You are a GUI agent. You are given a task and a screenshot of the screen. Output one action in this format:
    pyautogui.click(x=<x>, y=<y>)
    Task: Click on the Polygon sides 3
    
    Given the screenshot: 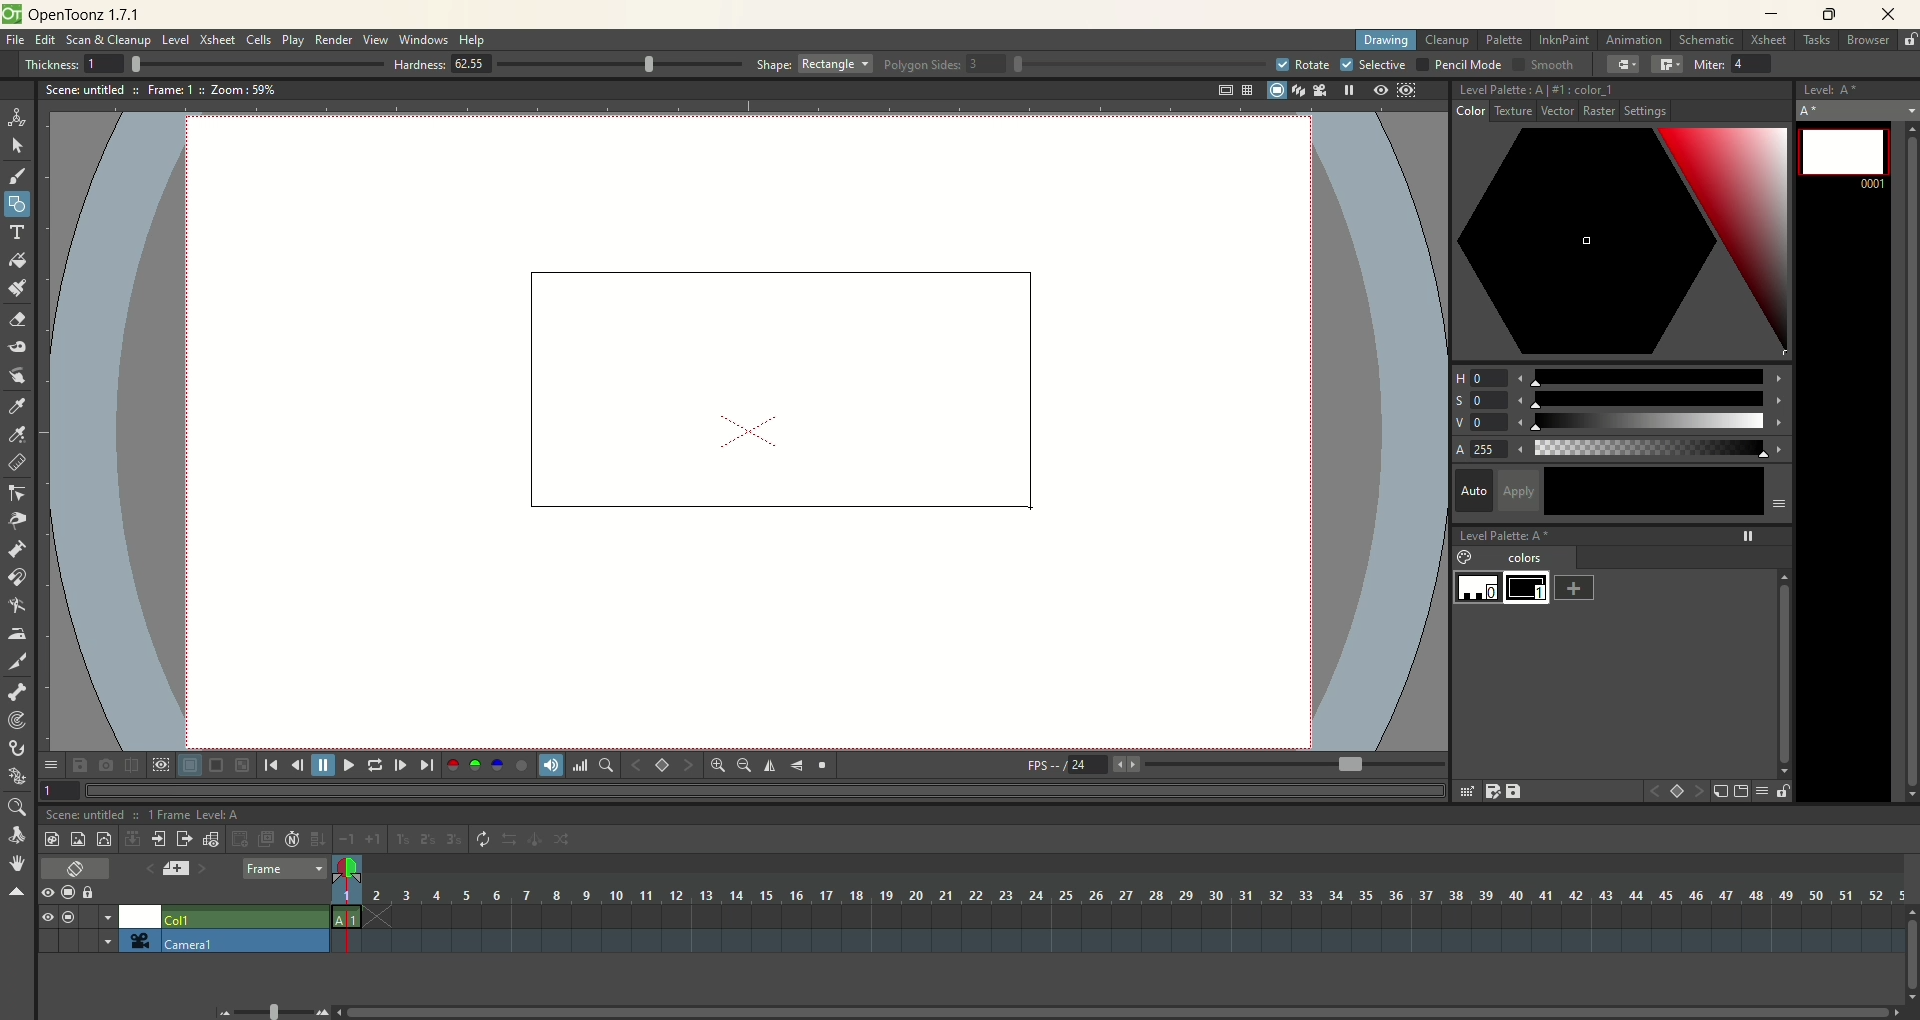 What is the action you would take?
    pyautogui.click(x=1064, y=65)
    